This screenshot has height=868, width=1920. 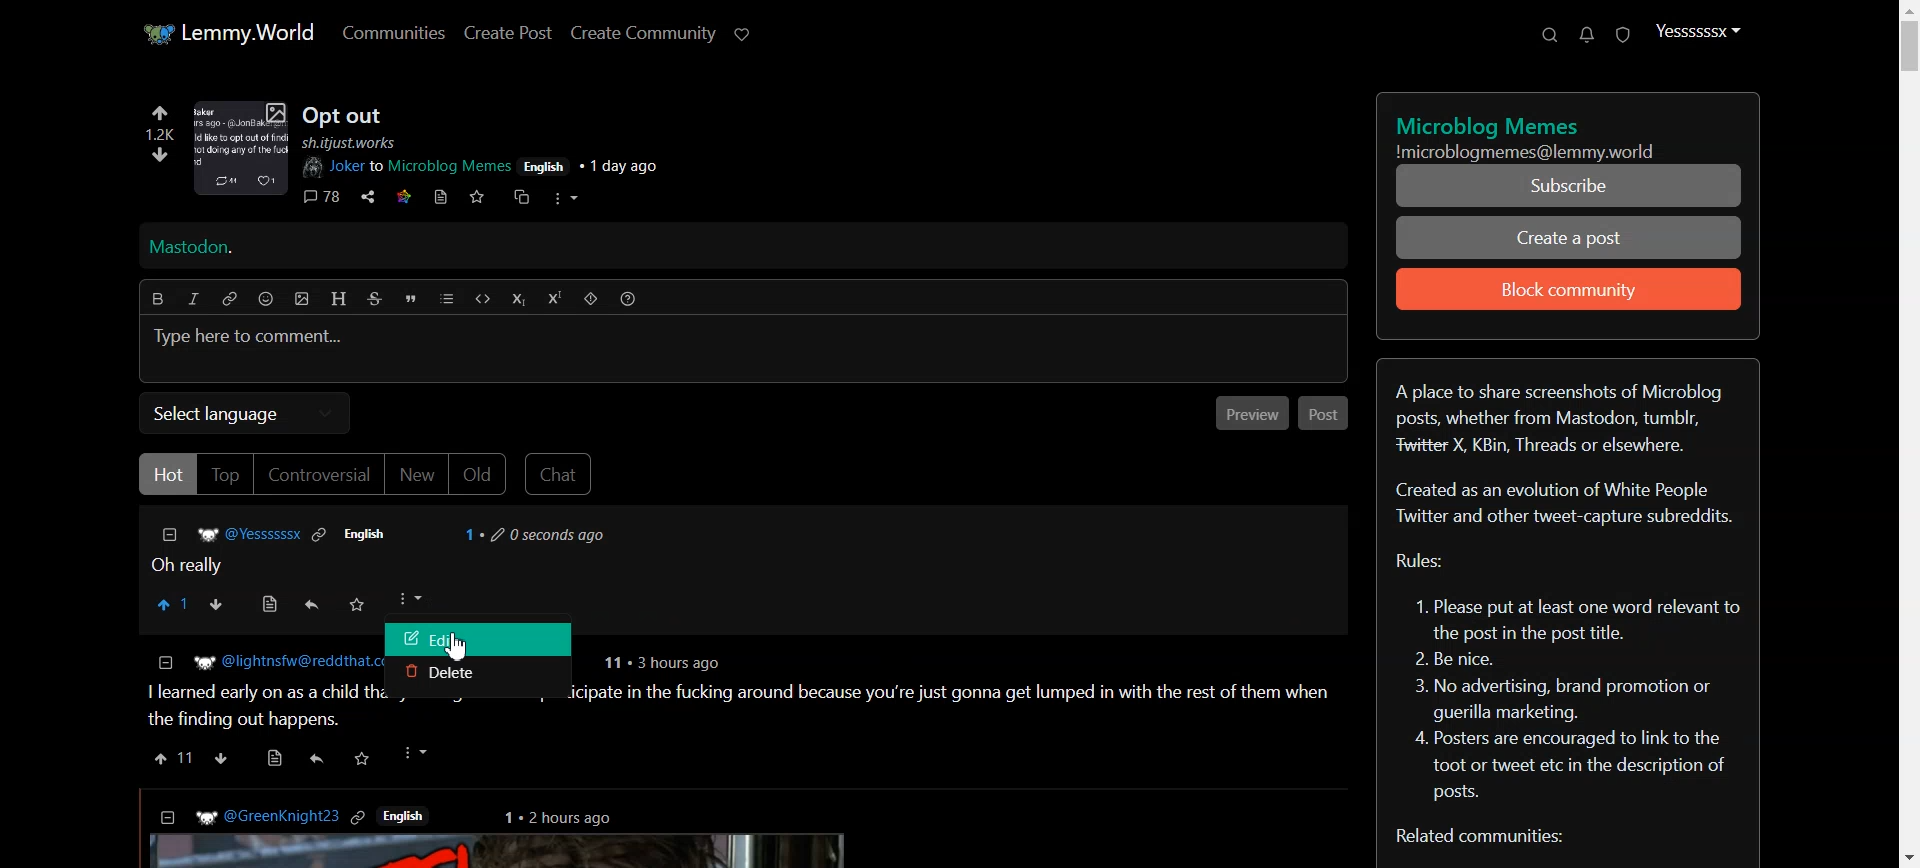 What do you see at coordinates (159, 115) in the screenshot?
I see `upvote` at bounding box center [159, 115].